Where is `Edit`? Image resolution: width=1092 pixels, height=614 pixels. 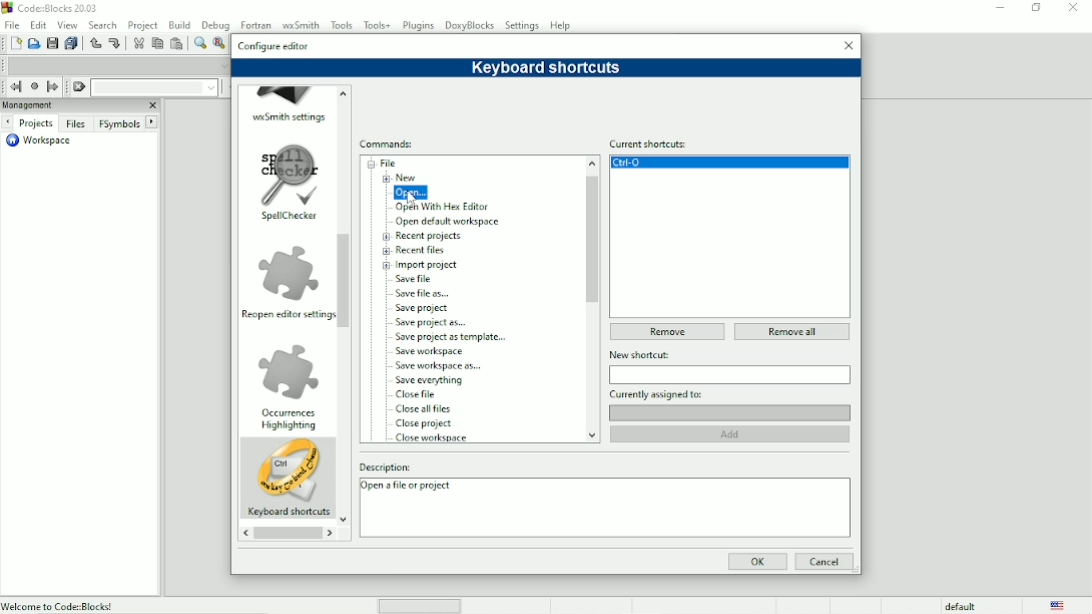 Edit is located at coordinates (38, 25).